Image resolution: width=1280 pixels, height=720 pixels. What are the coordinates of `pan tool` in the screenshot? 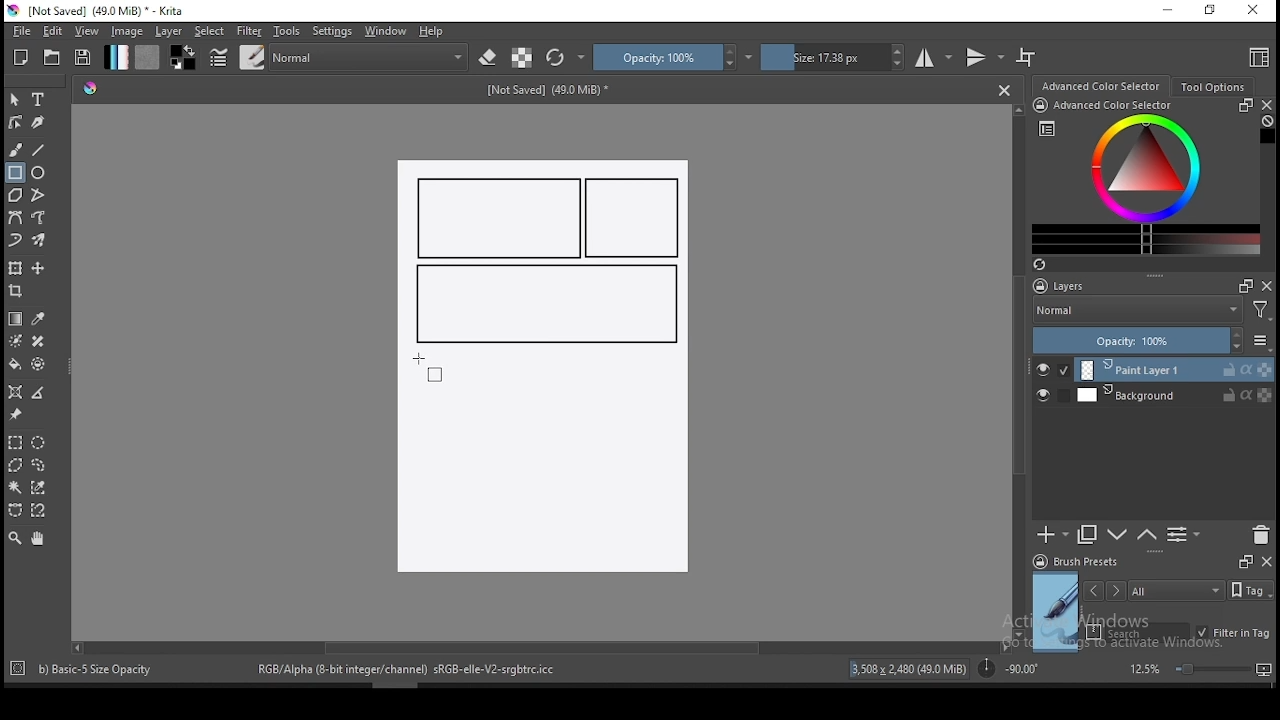 It's located at (36, 539).